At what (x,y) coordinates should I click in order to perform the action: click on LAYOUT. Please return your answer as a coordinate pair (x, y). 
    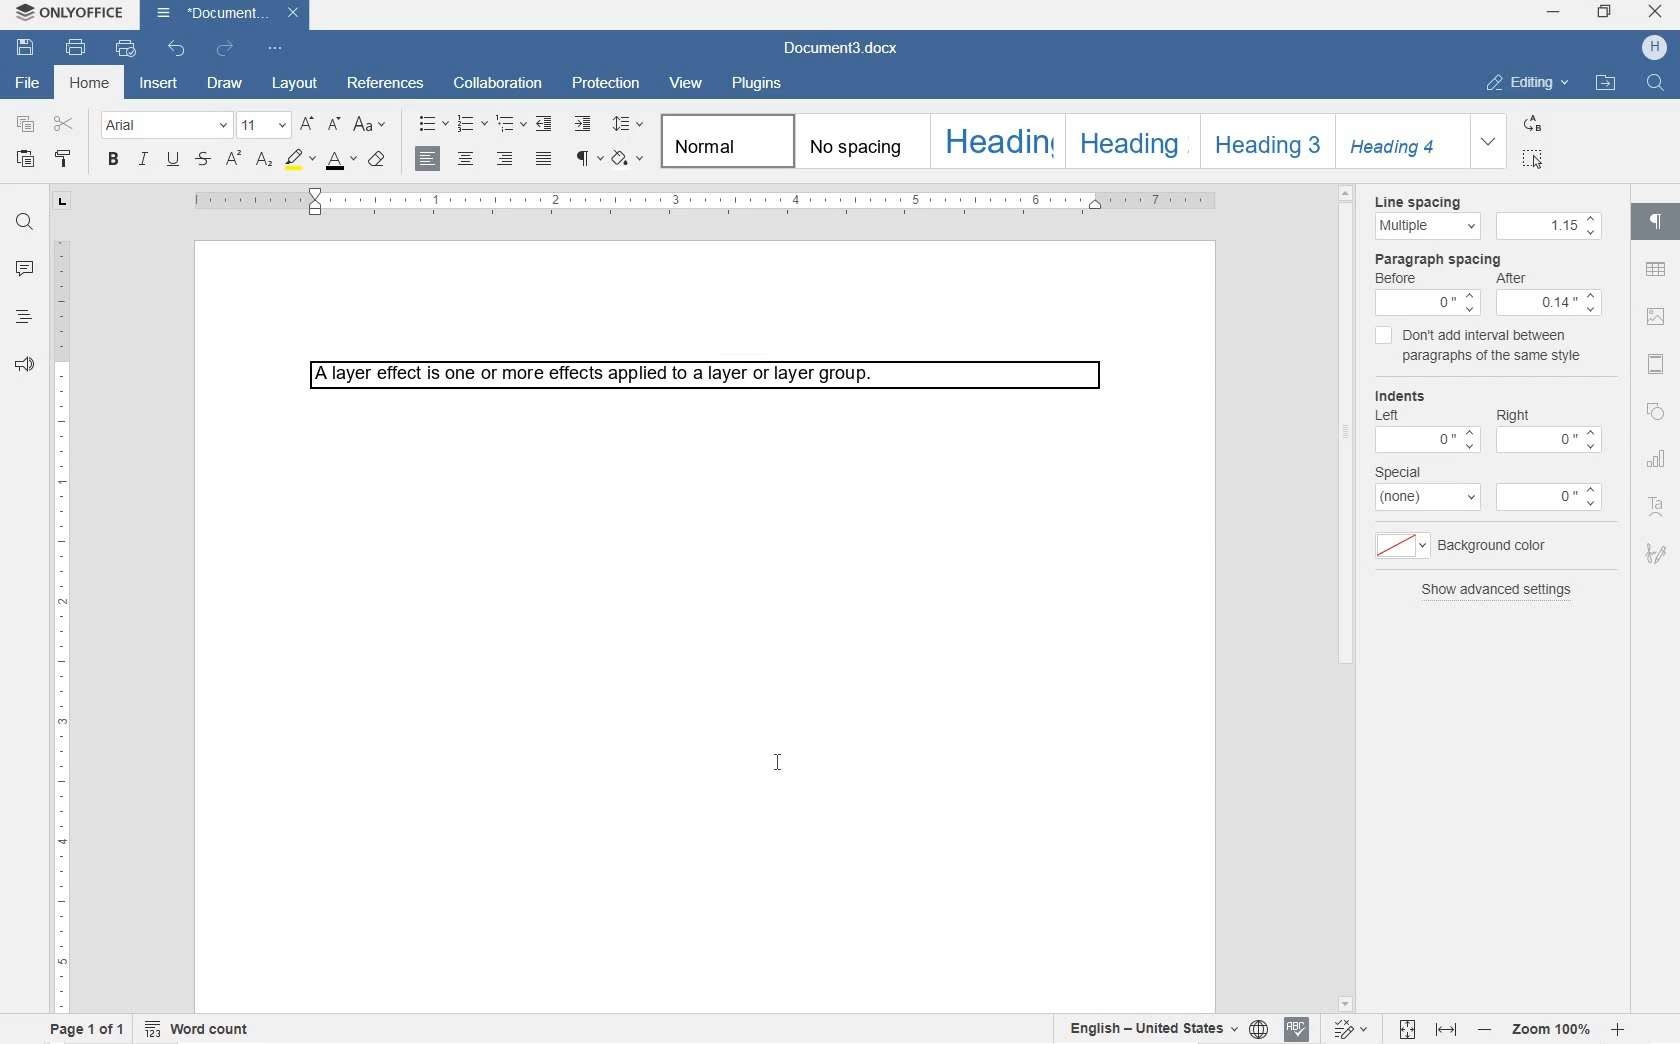
    Looking at the image, I should click on (292, 85).